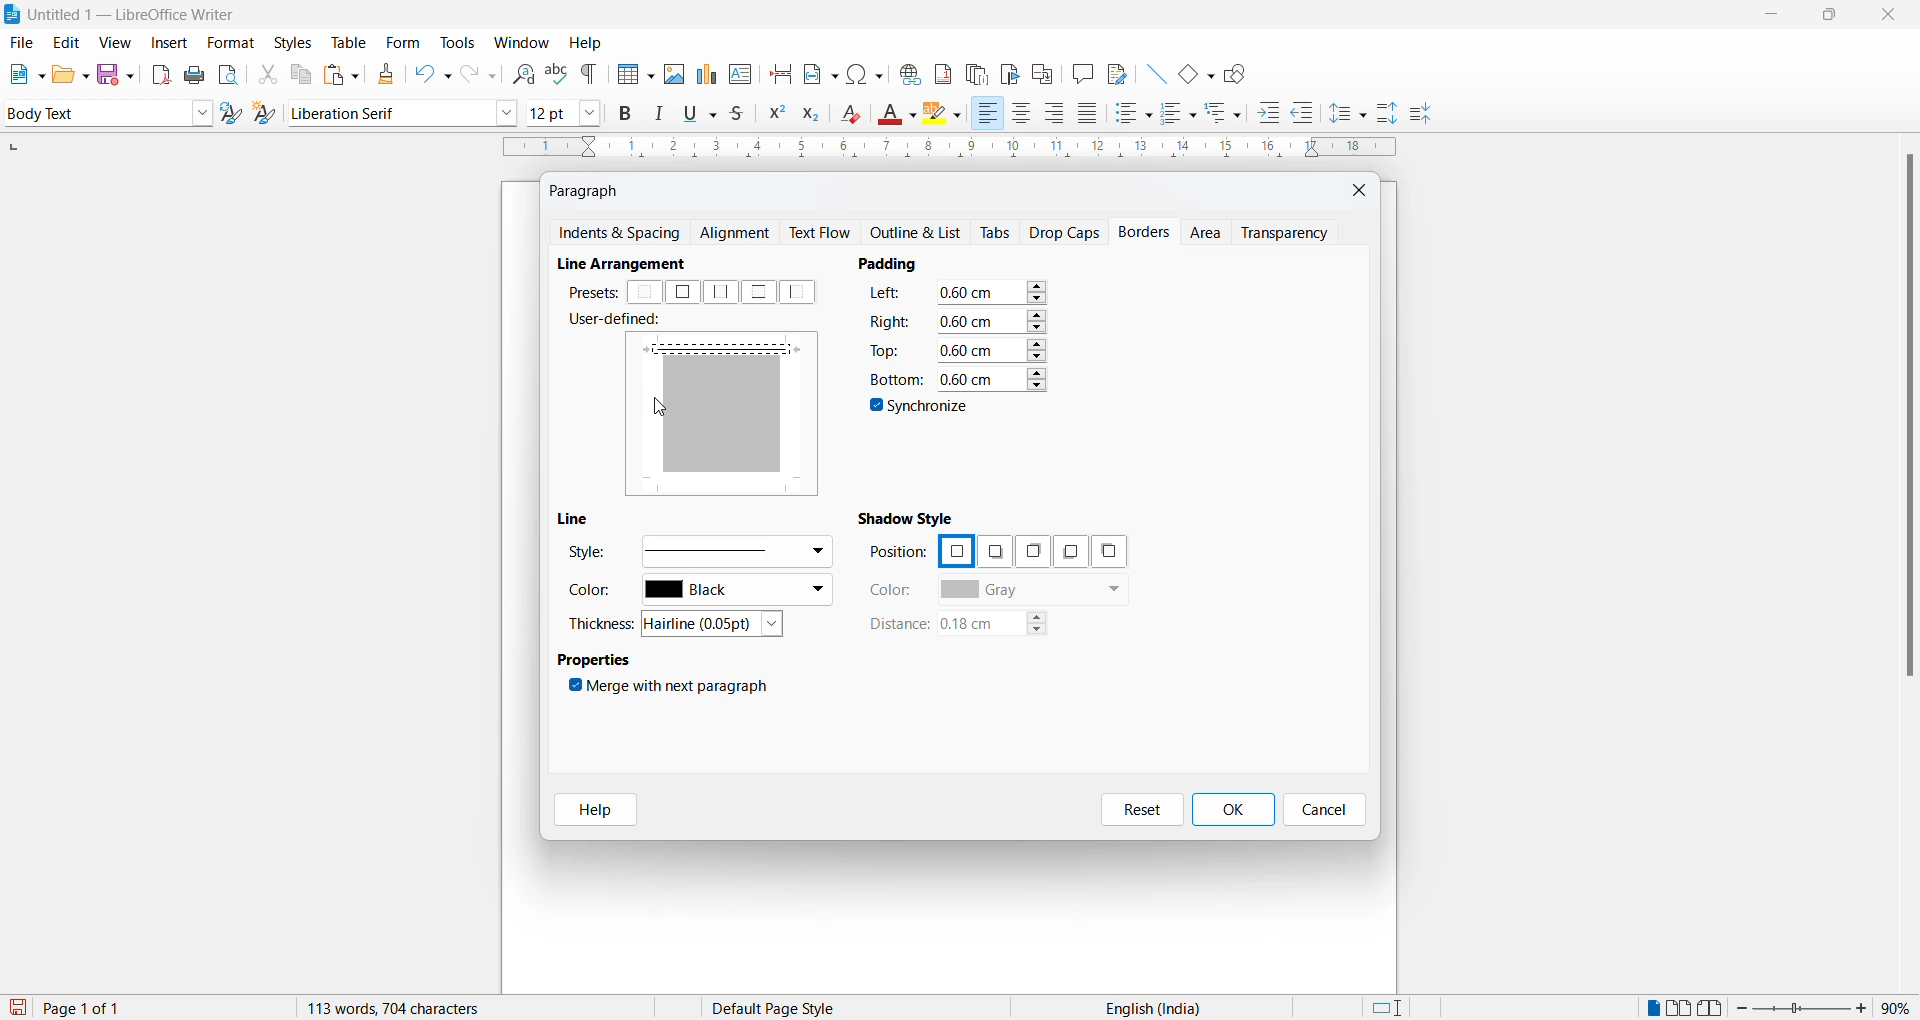 The height and width of the screenshot is (1020, 1920). I want to click on close, so click(1361, 189).